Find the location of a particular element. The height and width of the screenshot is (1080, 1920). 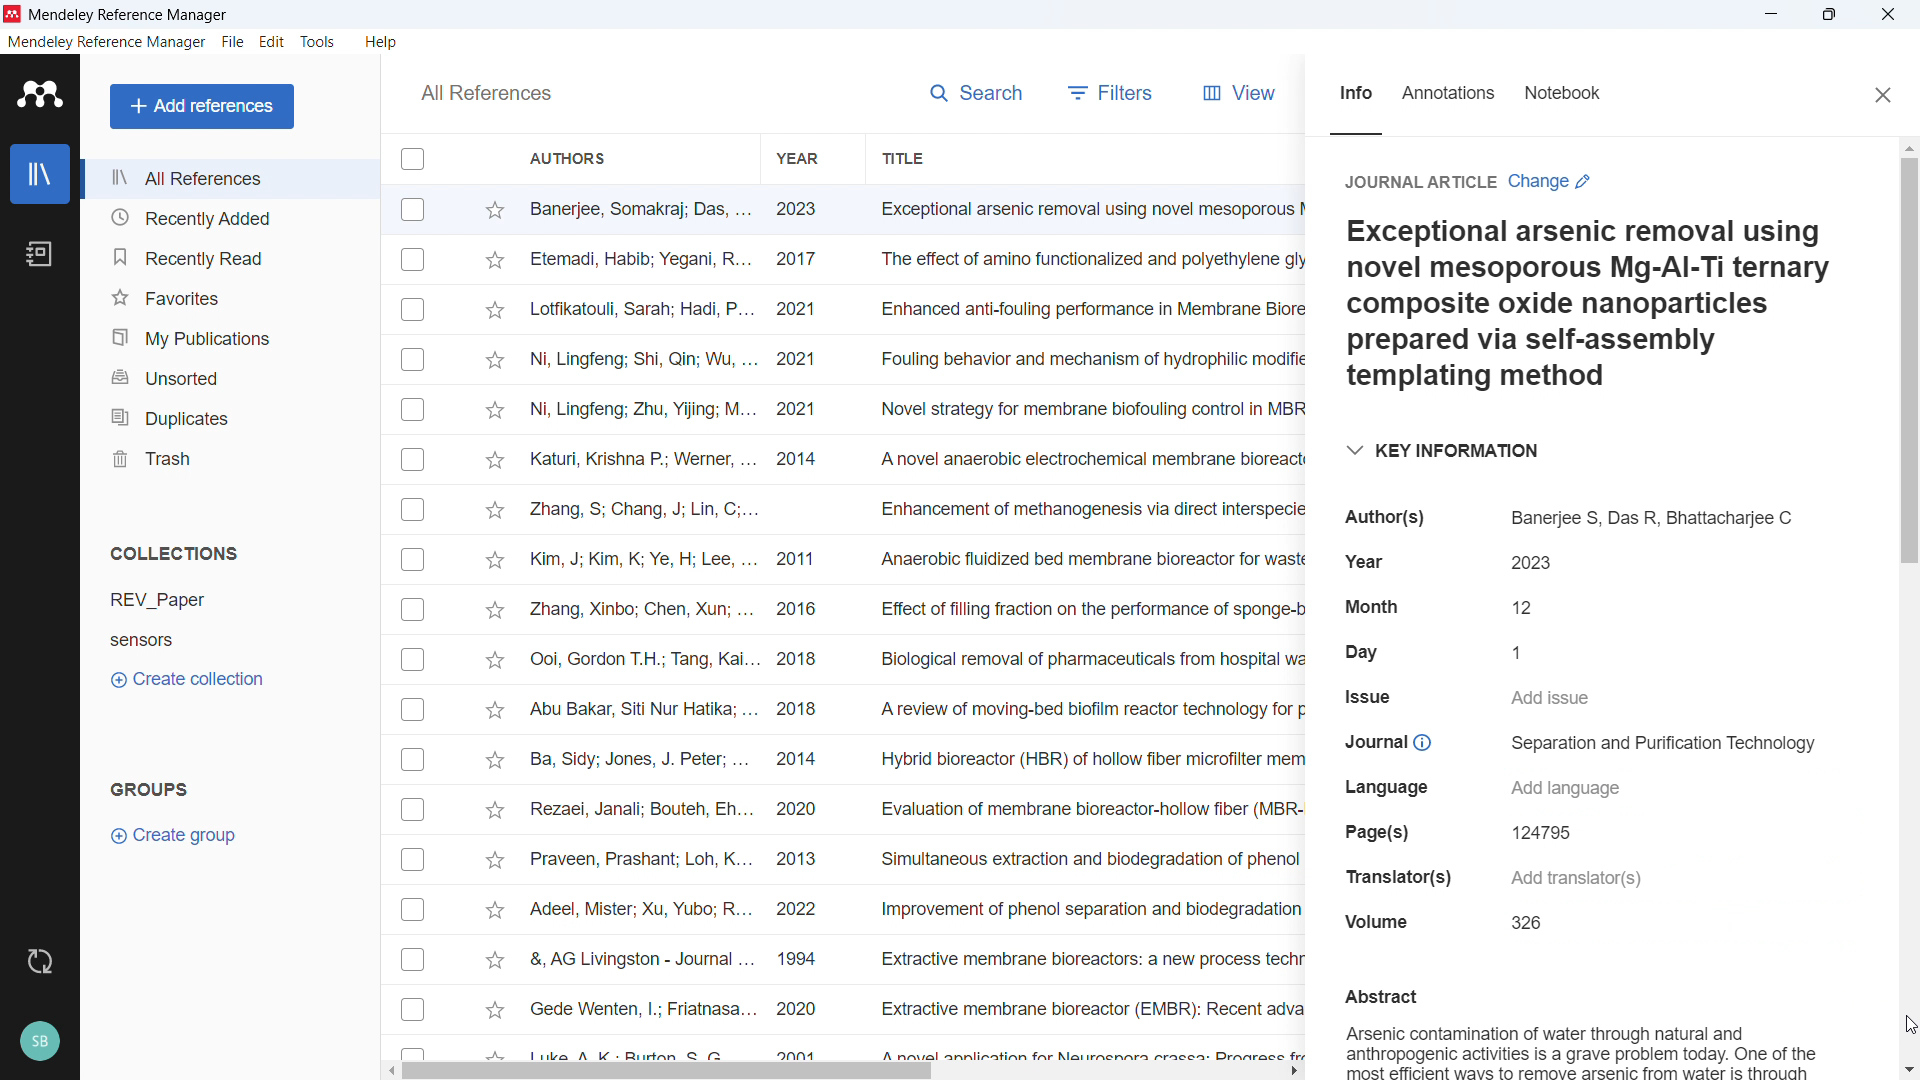

my publications is located at coordinates (229, 334).